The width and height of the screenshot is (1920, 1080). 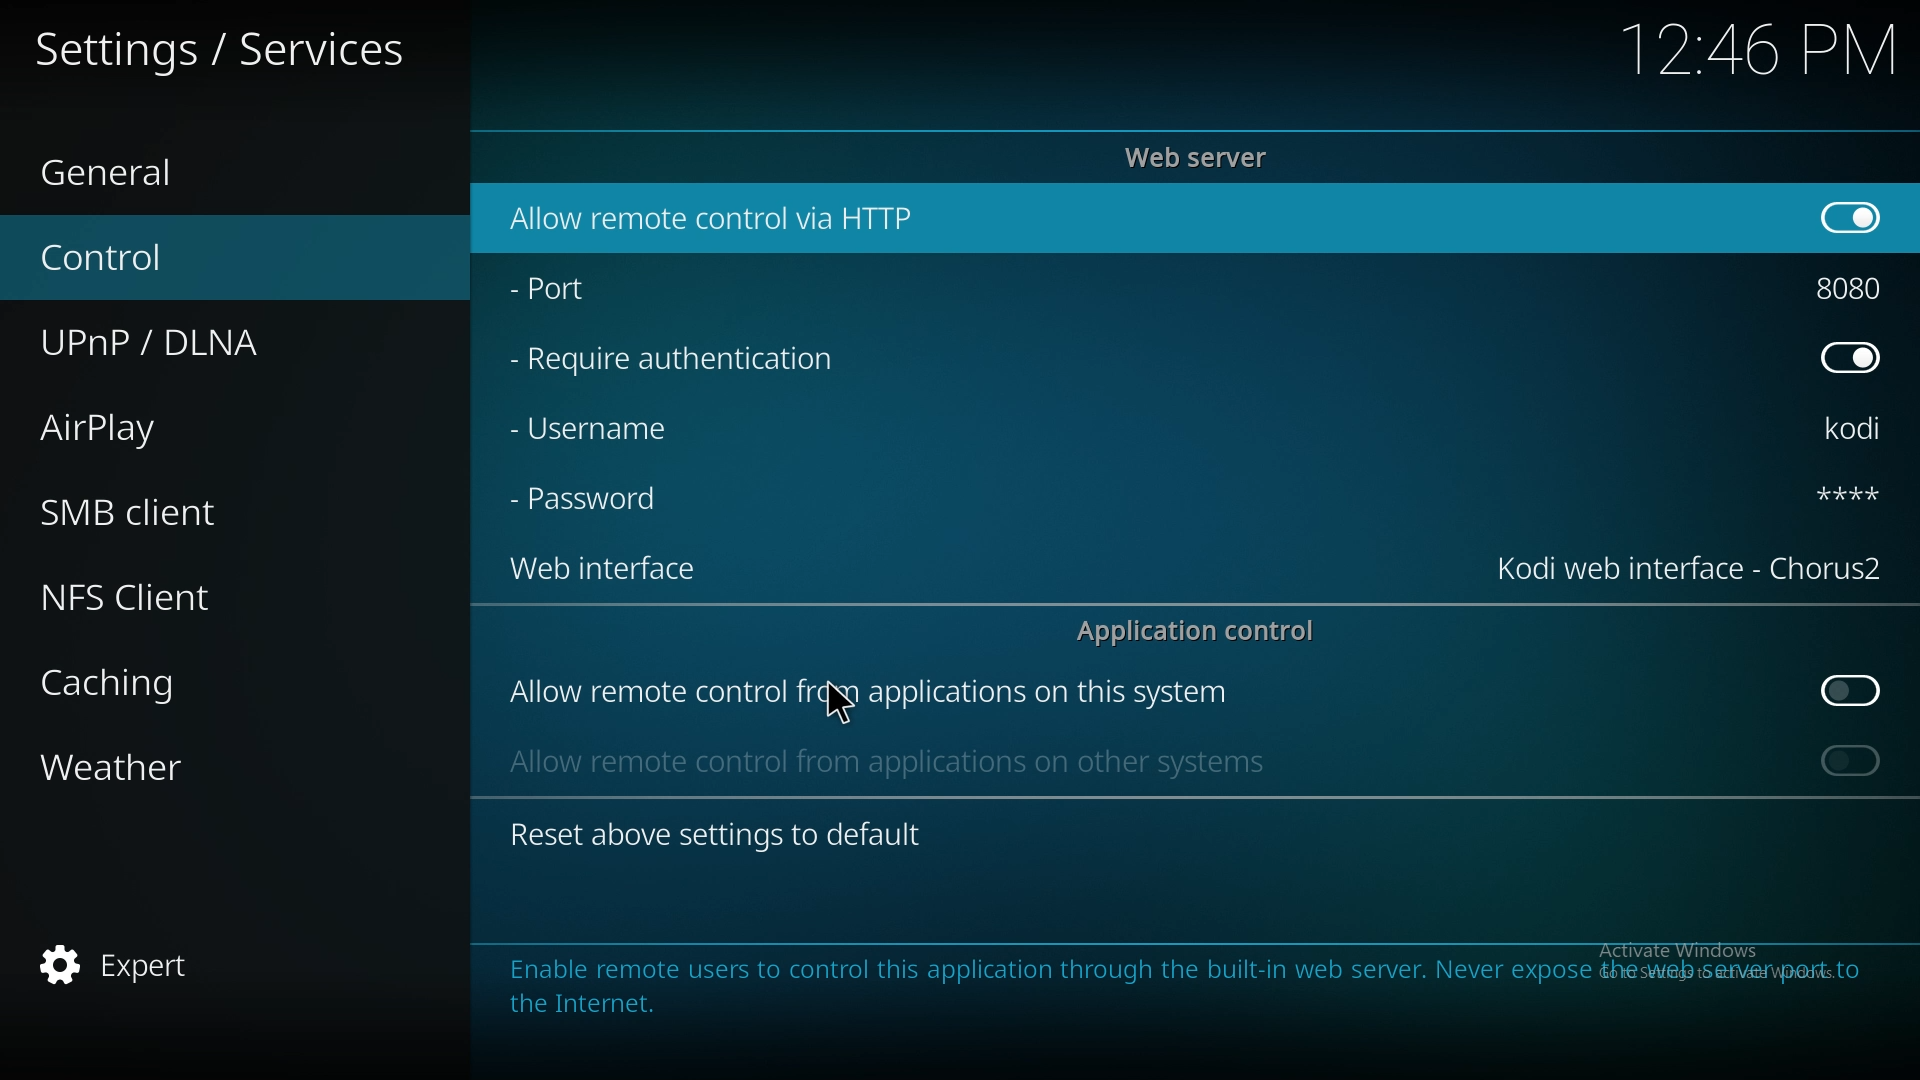 I want to click on username, so click(x=592, y=429).